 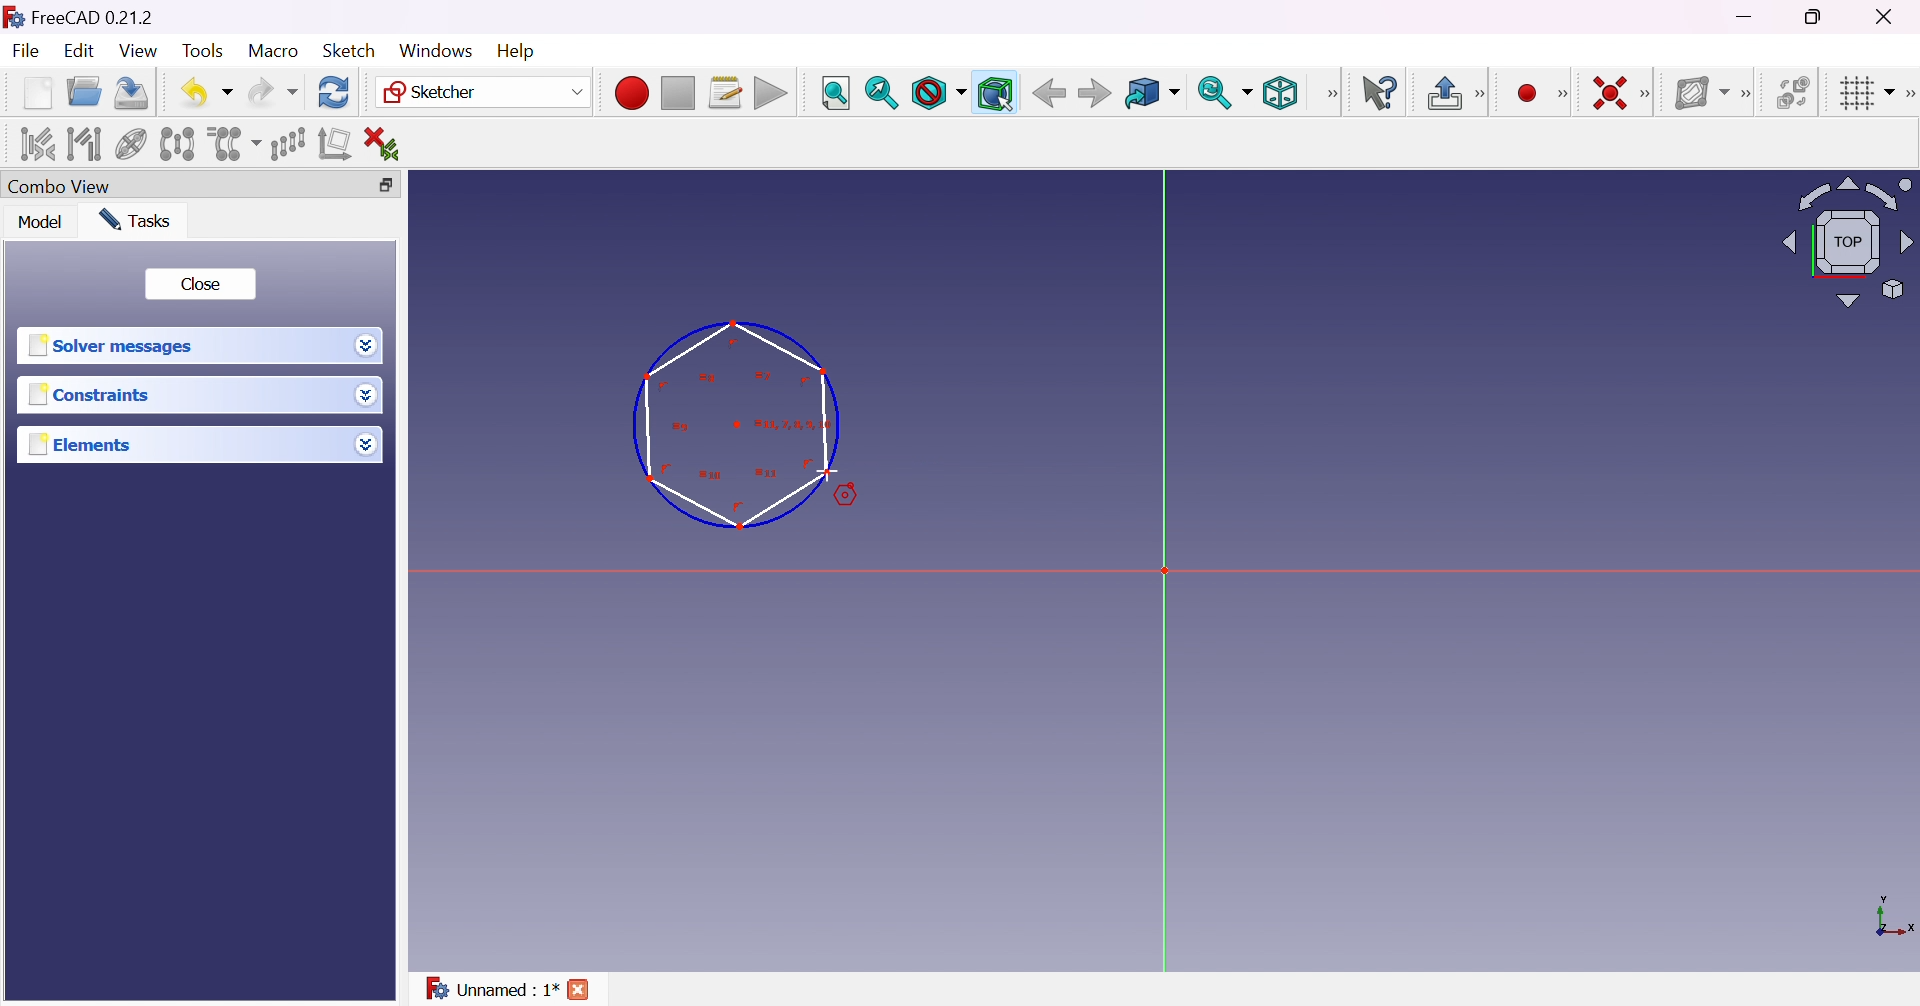 What do you see at coordinates (206, 94) in the screenshot?
I see `Undo` at bounding box center [206, 94].